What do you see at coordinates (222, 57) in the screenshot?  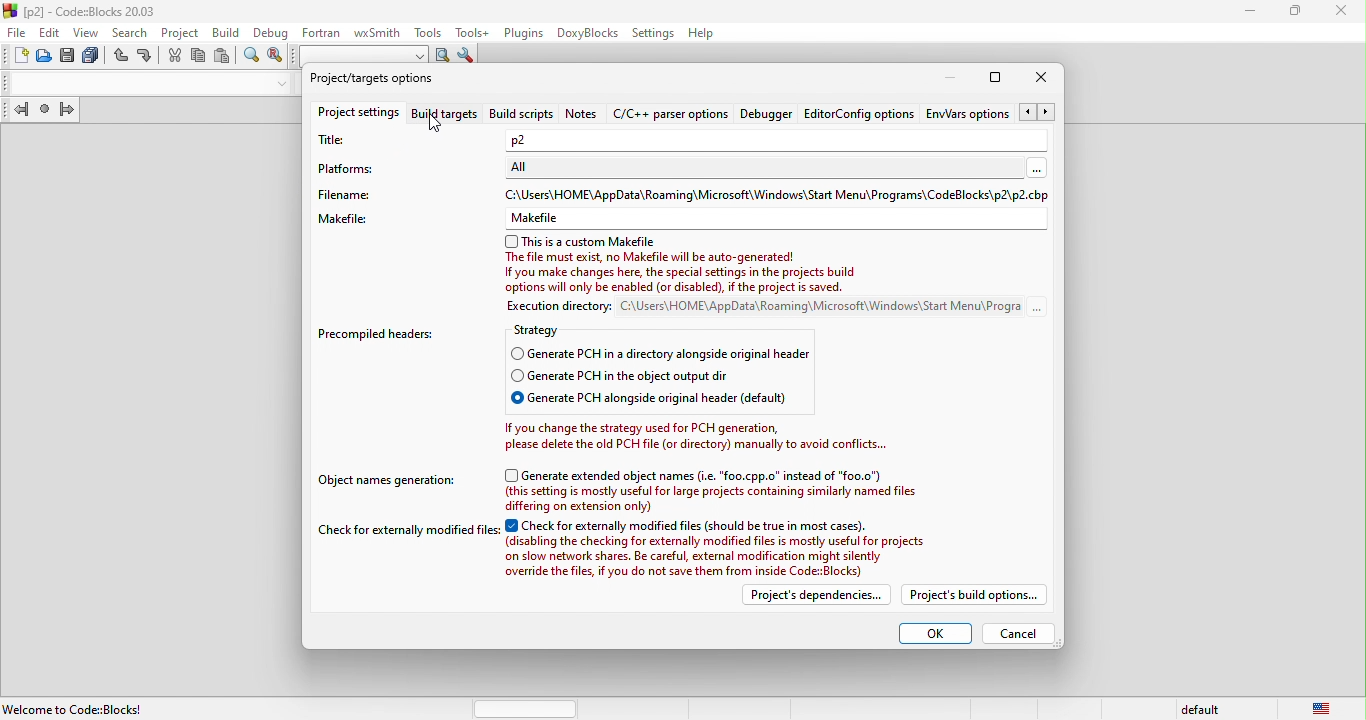 I see `paste` at bounding box center [222, 57].